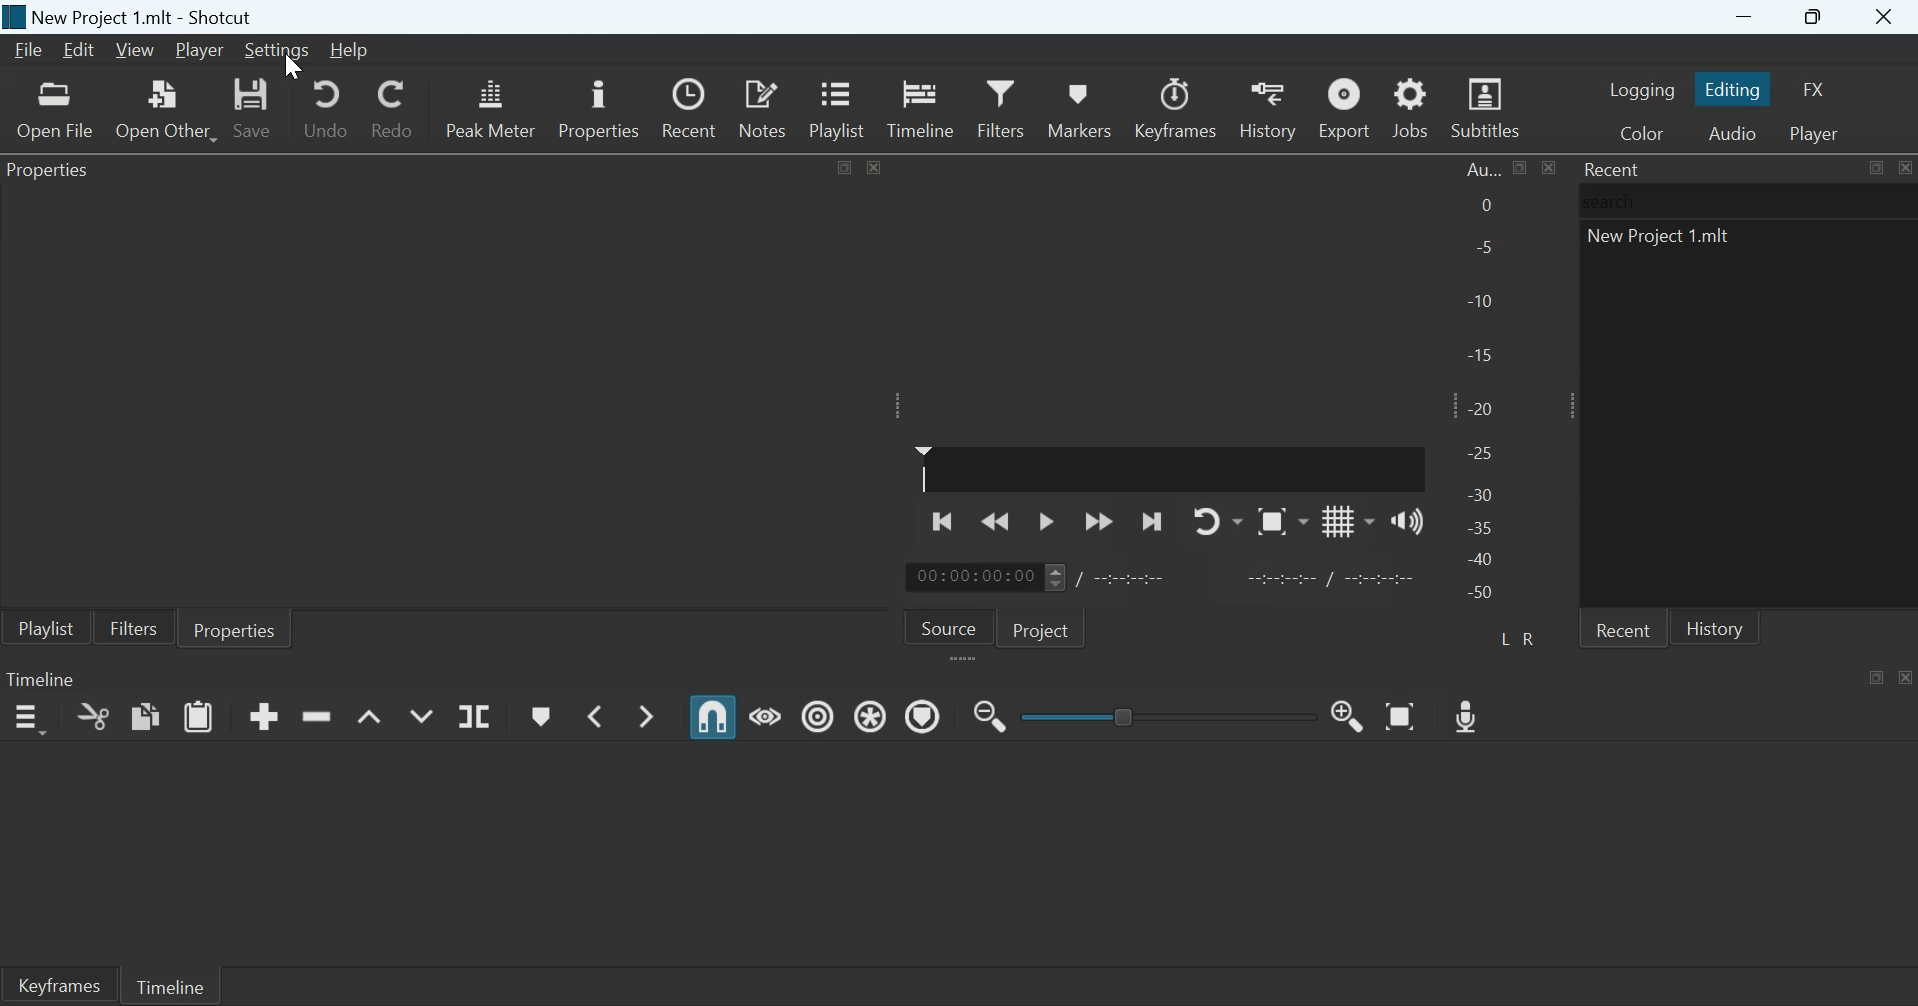 This screenshot has width=1918, height=1006. What do you see at coordinates (765, 107) in the screenshot?
I see `Notes` at bounding box center [765, 107].